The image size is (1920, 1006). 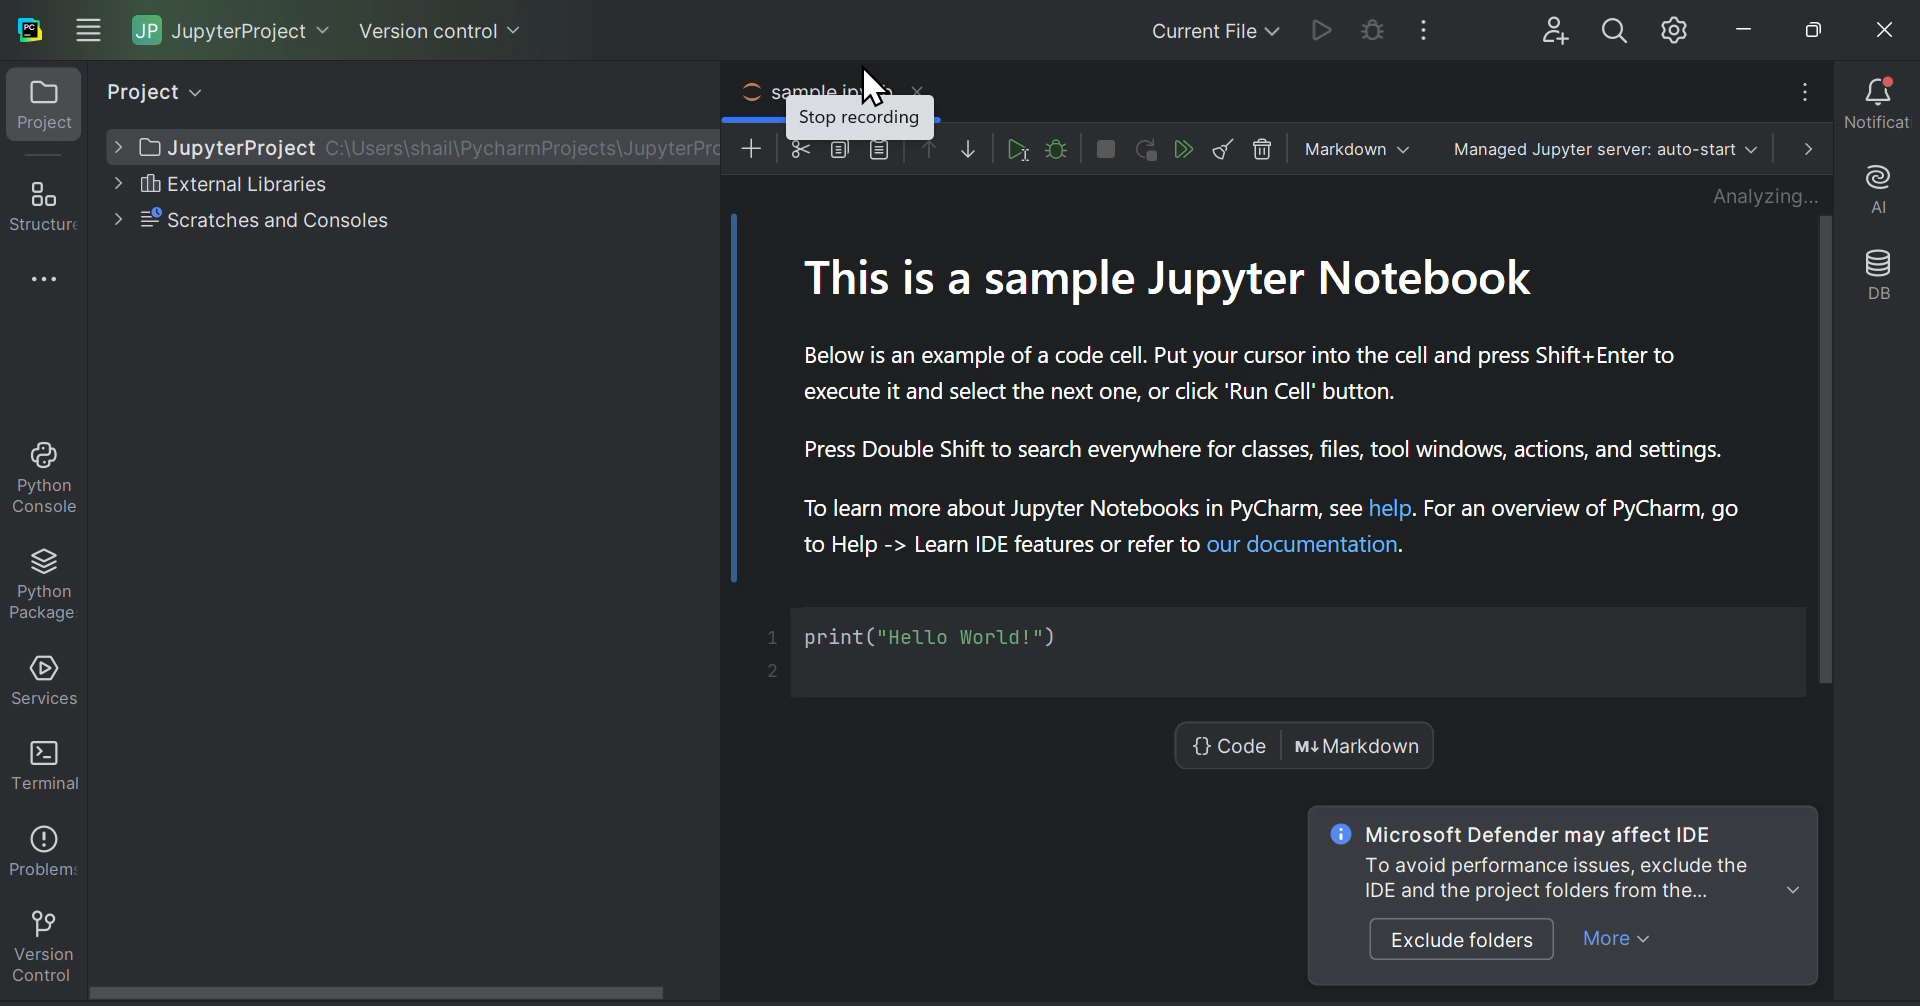 What do you see at coordinates (839, 87) in the screenshot?
I see `Sample` at bounding box center [839, 87].